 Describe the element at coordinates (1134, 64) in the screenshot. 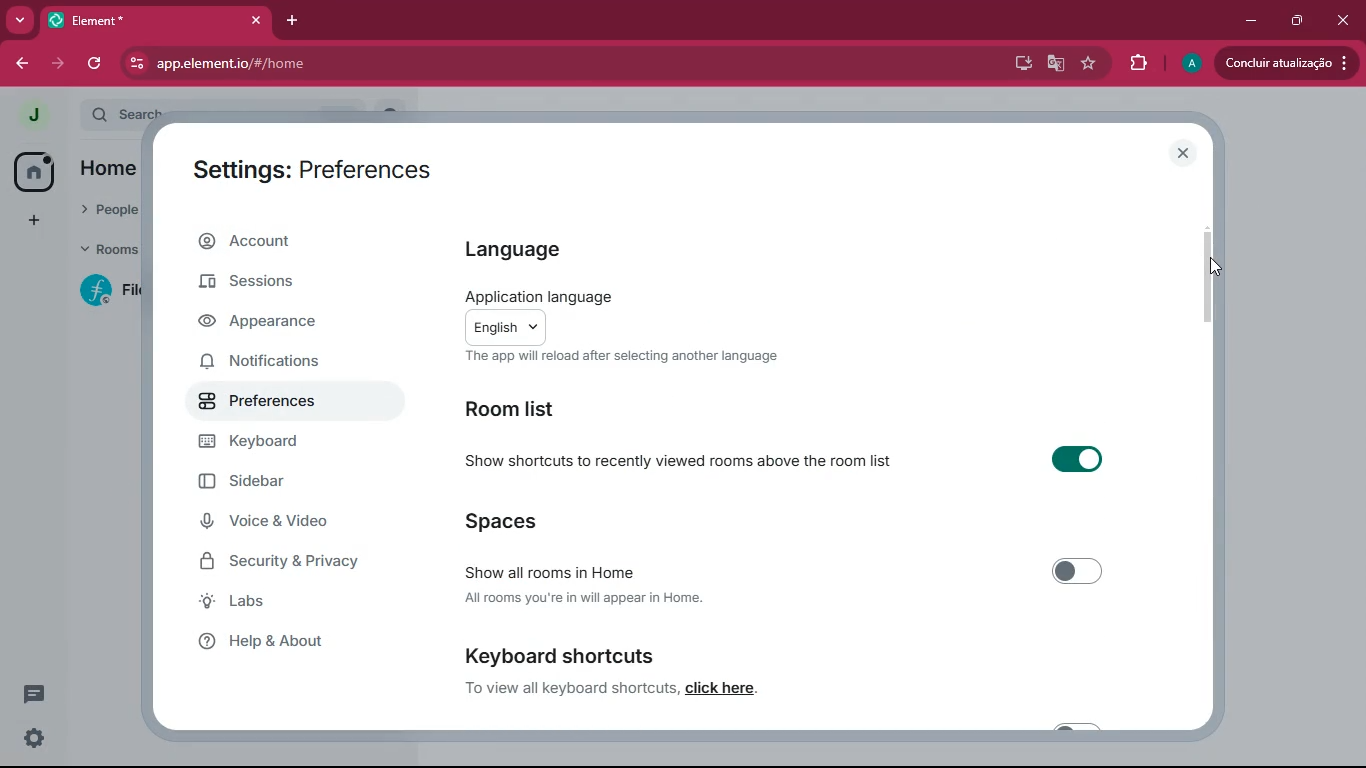

I see `extensions` at that location.